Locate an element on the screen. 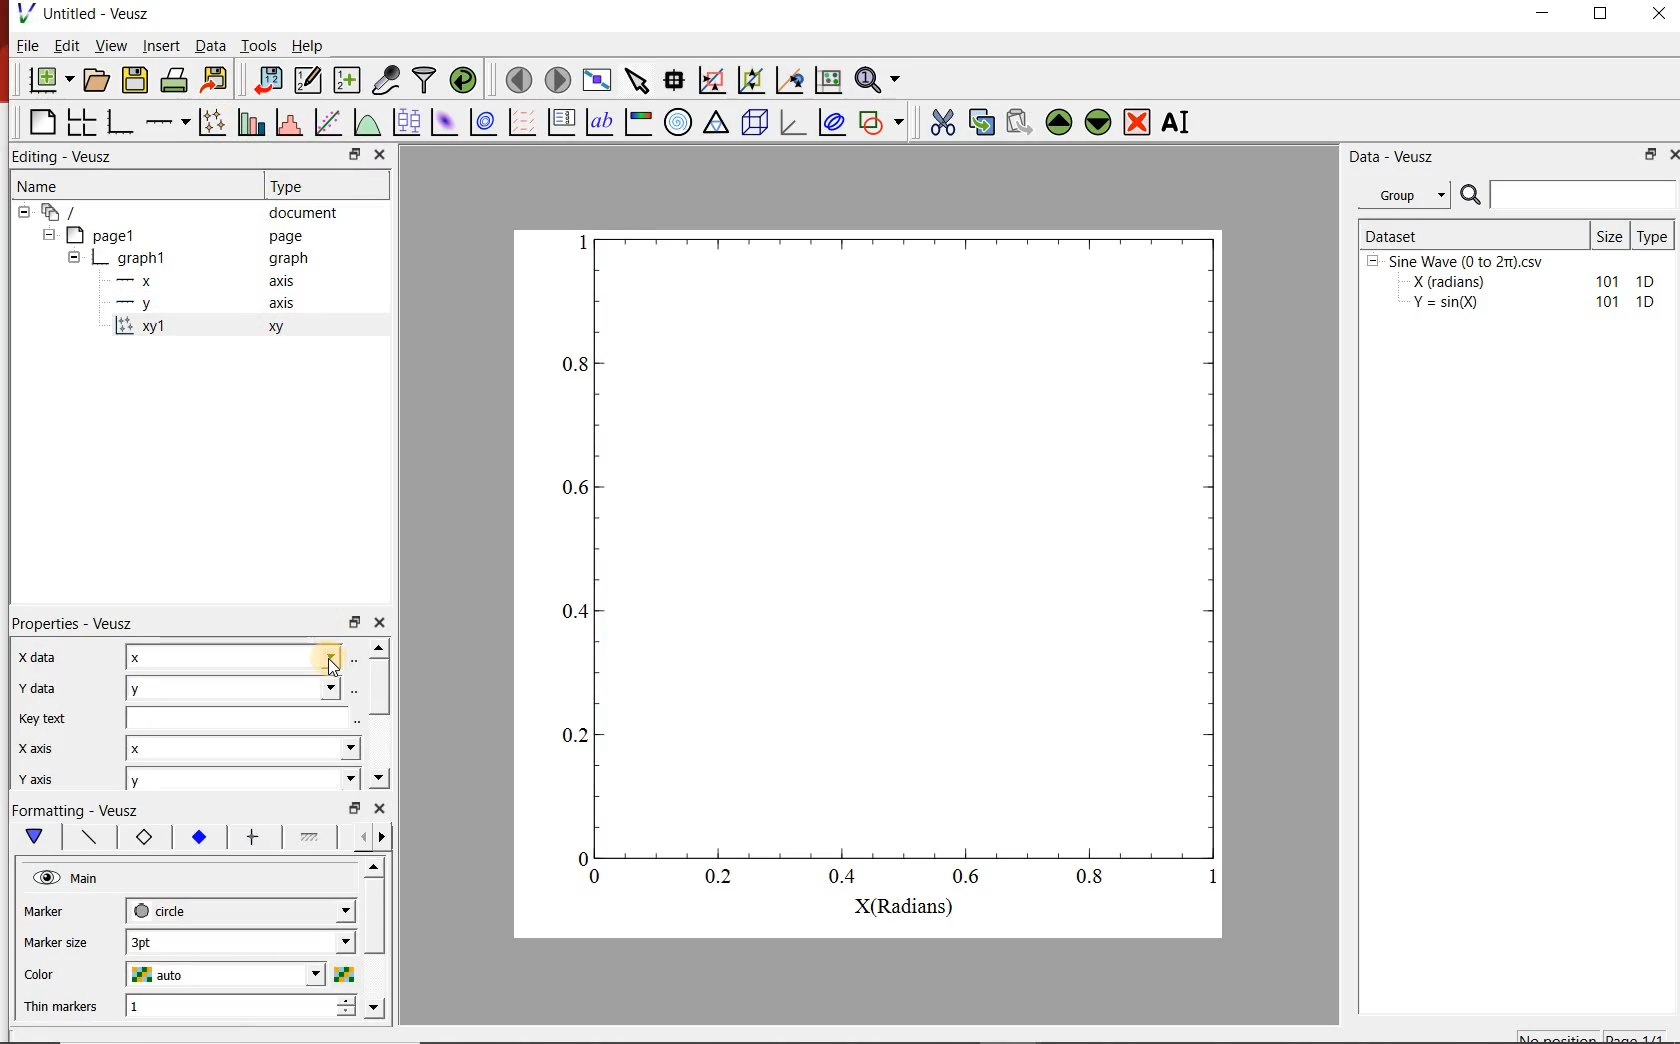 This screenshot has width=1680, height=1044. Minimize is located at coordinates (1542, 14).